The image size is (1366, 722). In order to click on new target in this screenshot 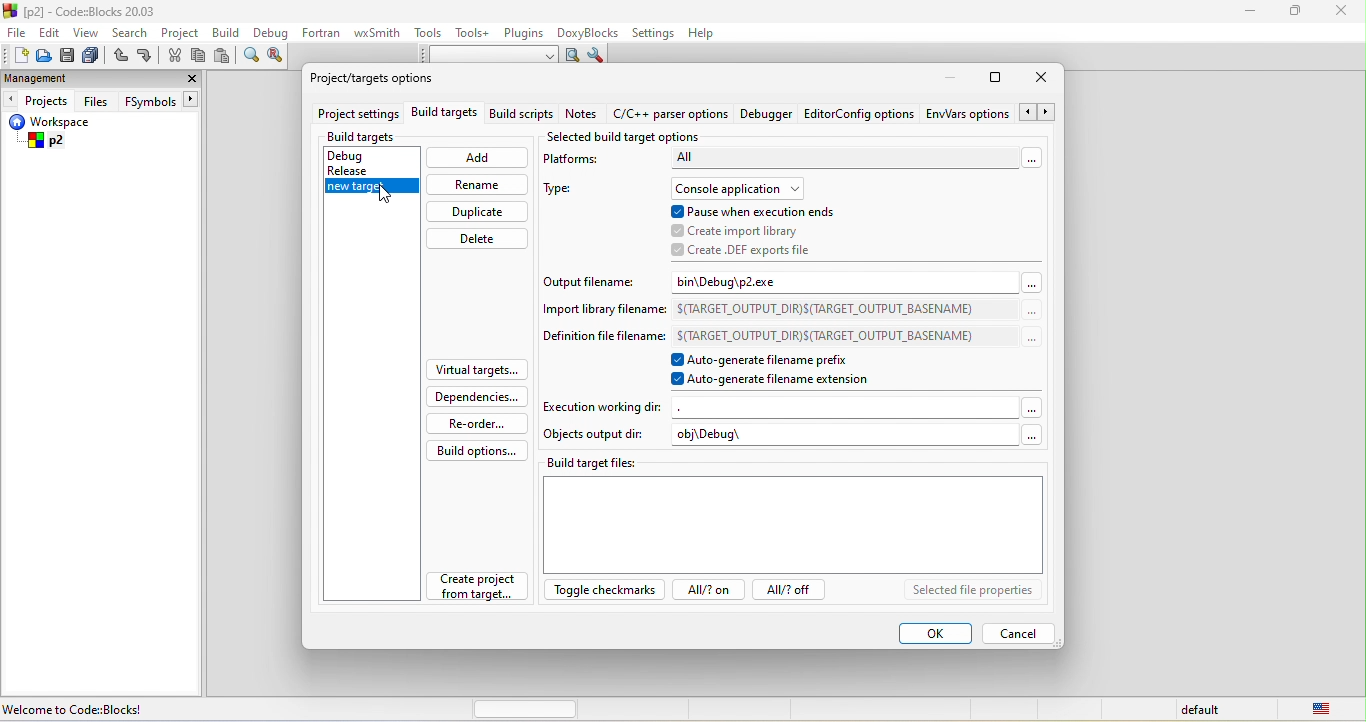, I will do `click(369, 190)`.